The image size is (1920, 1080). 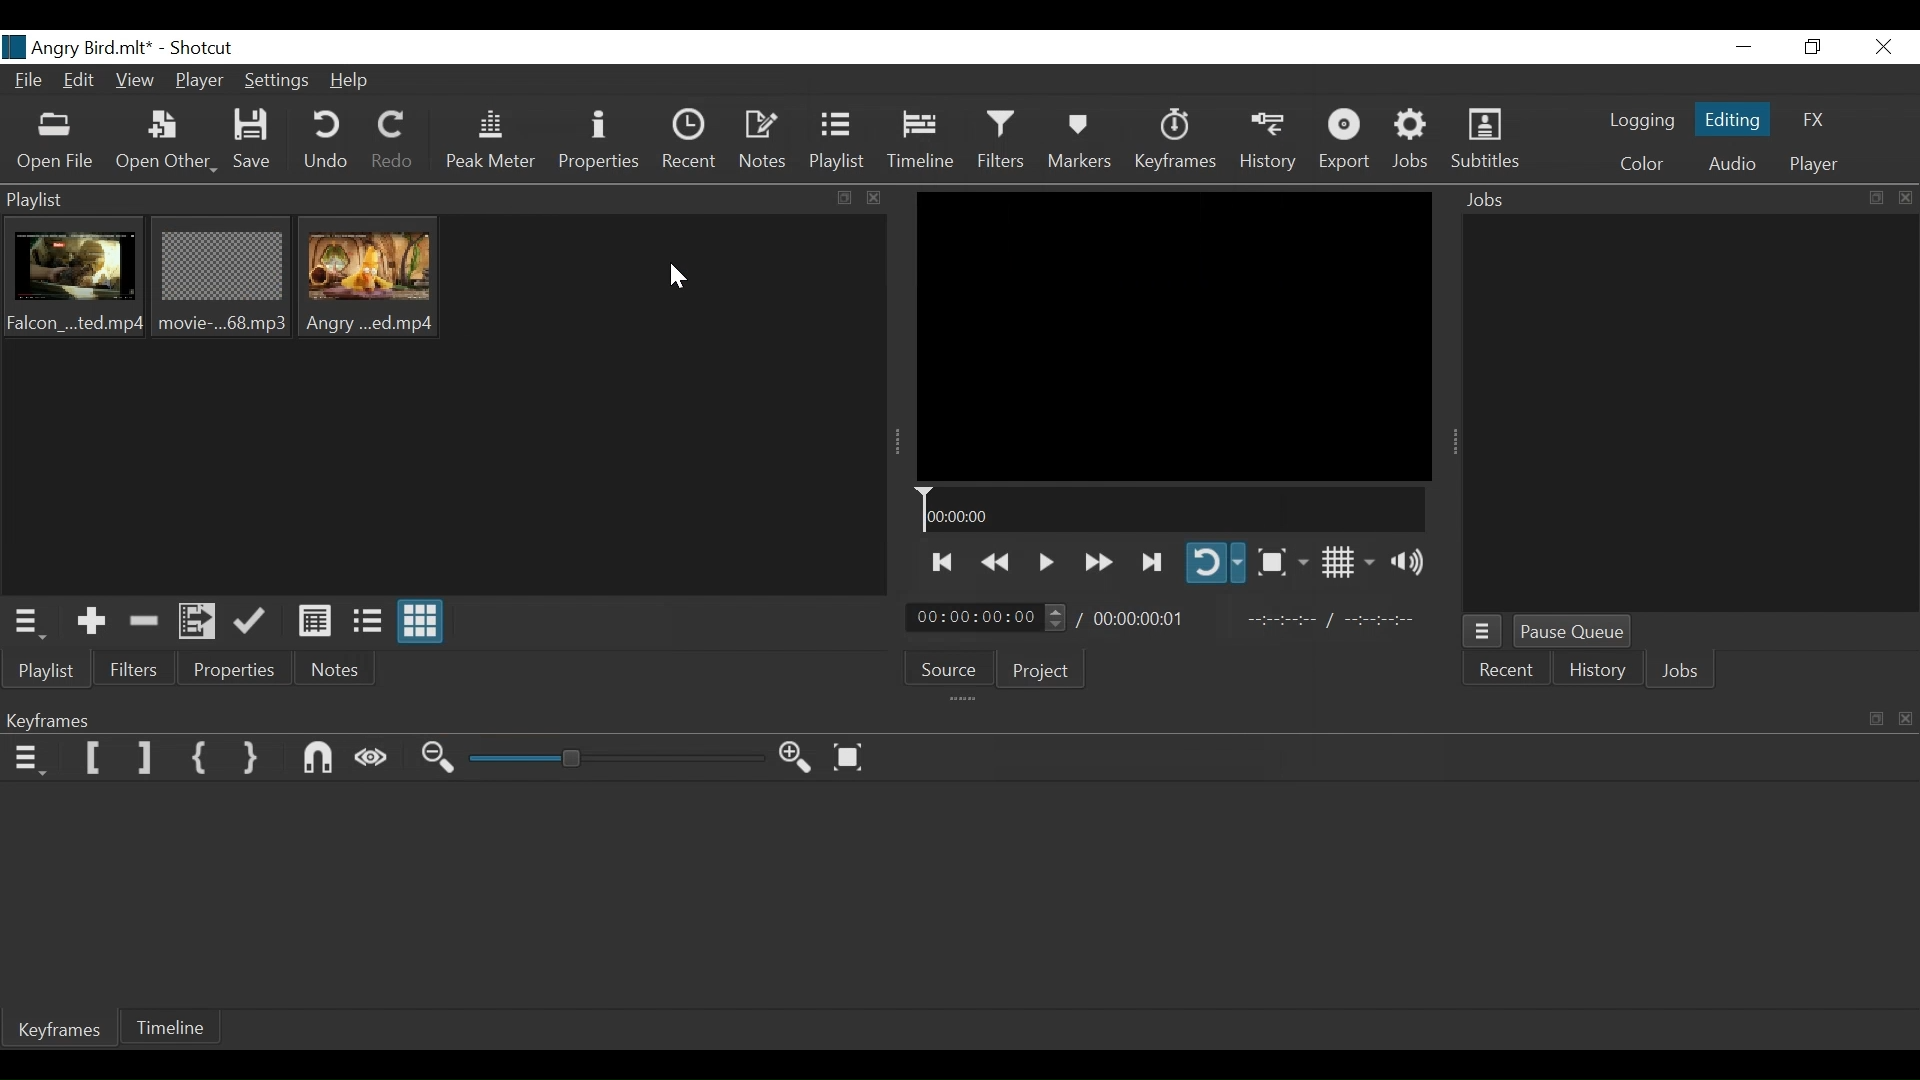 I want to click on Zoom Keyframe in, so click(x=799, y=758).